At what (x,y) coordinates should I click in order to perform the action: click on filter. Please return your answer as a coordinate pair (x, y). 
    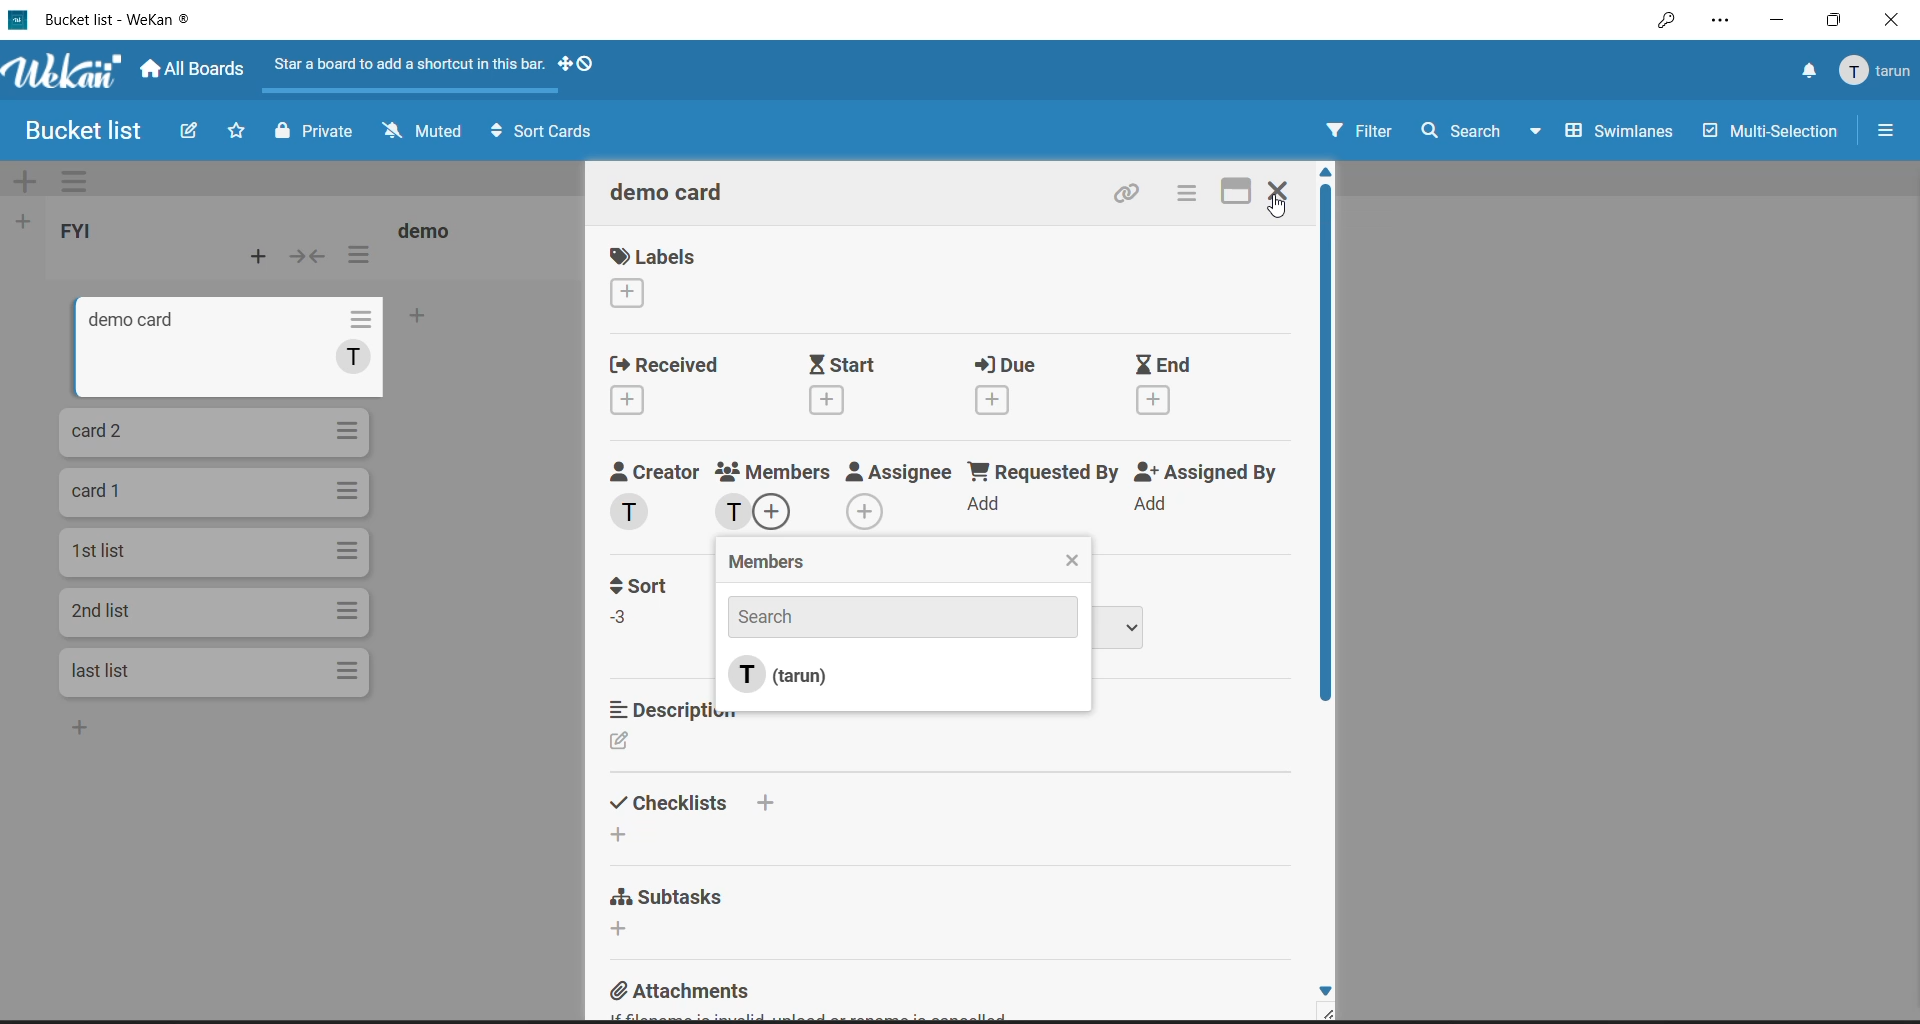
    Looking at the image, I should click on (1358, 130).